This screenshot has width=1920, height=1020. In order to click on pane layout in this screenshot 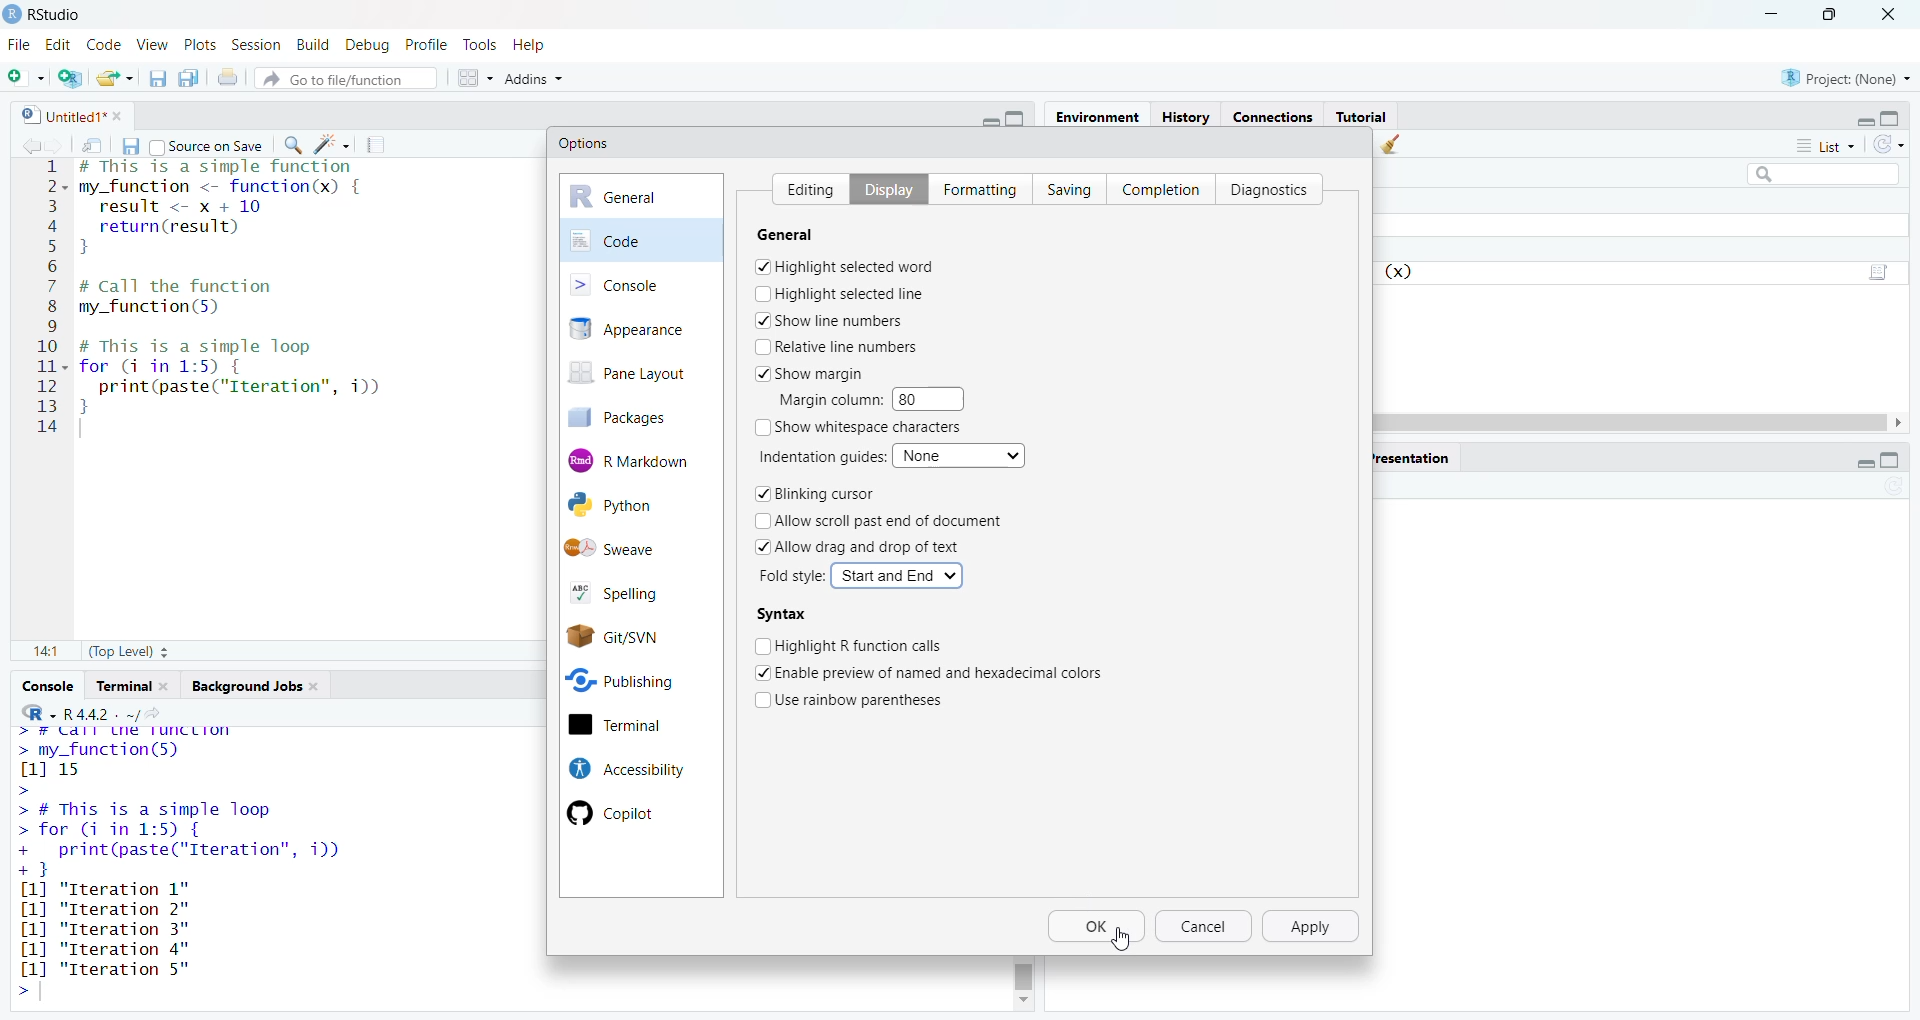, I will do `click(634, 375)`.